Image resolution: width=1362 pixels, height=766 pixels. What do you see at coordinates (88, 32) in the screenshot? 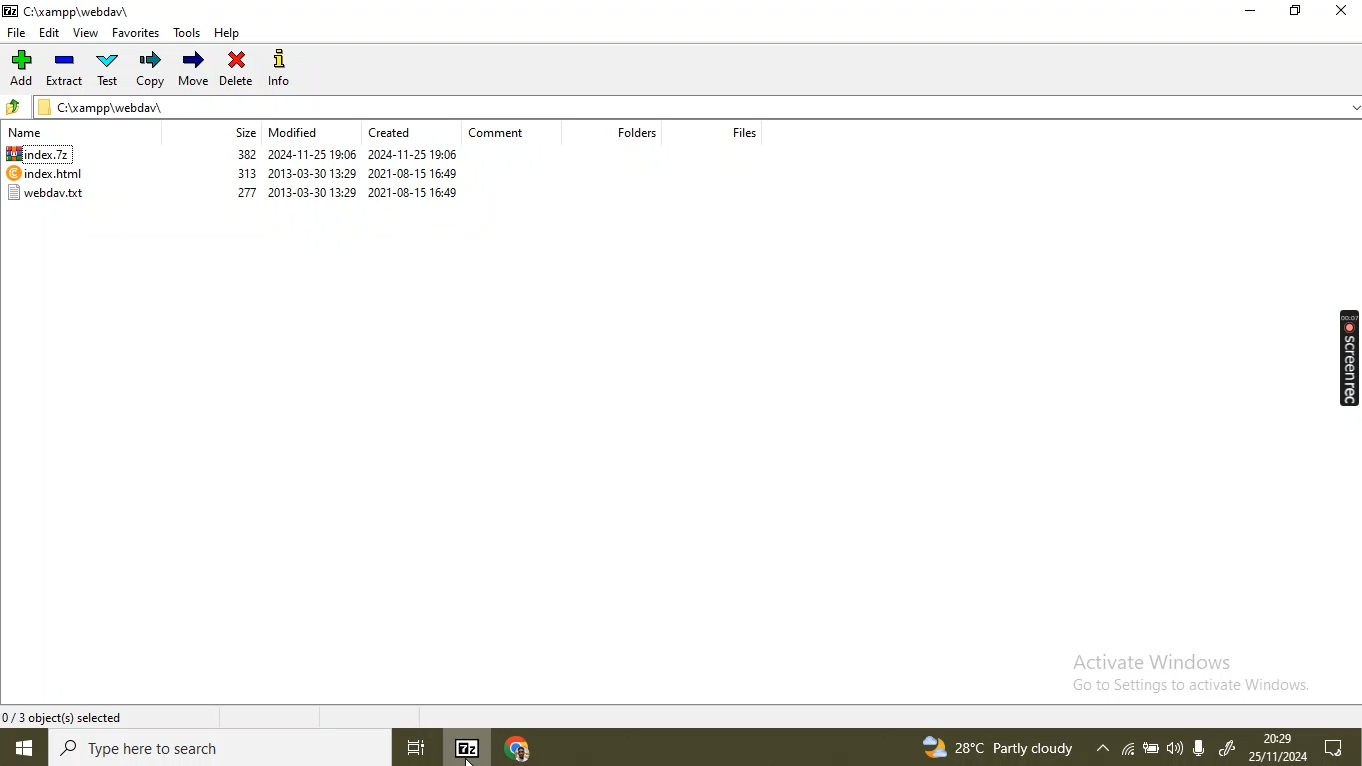
I see `view` at bounding box center [88, 32].